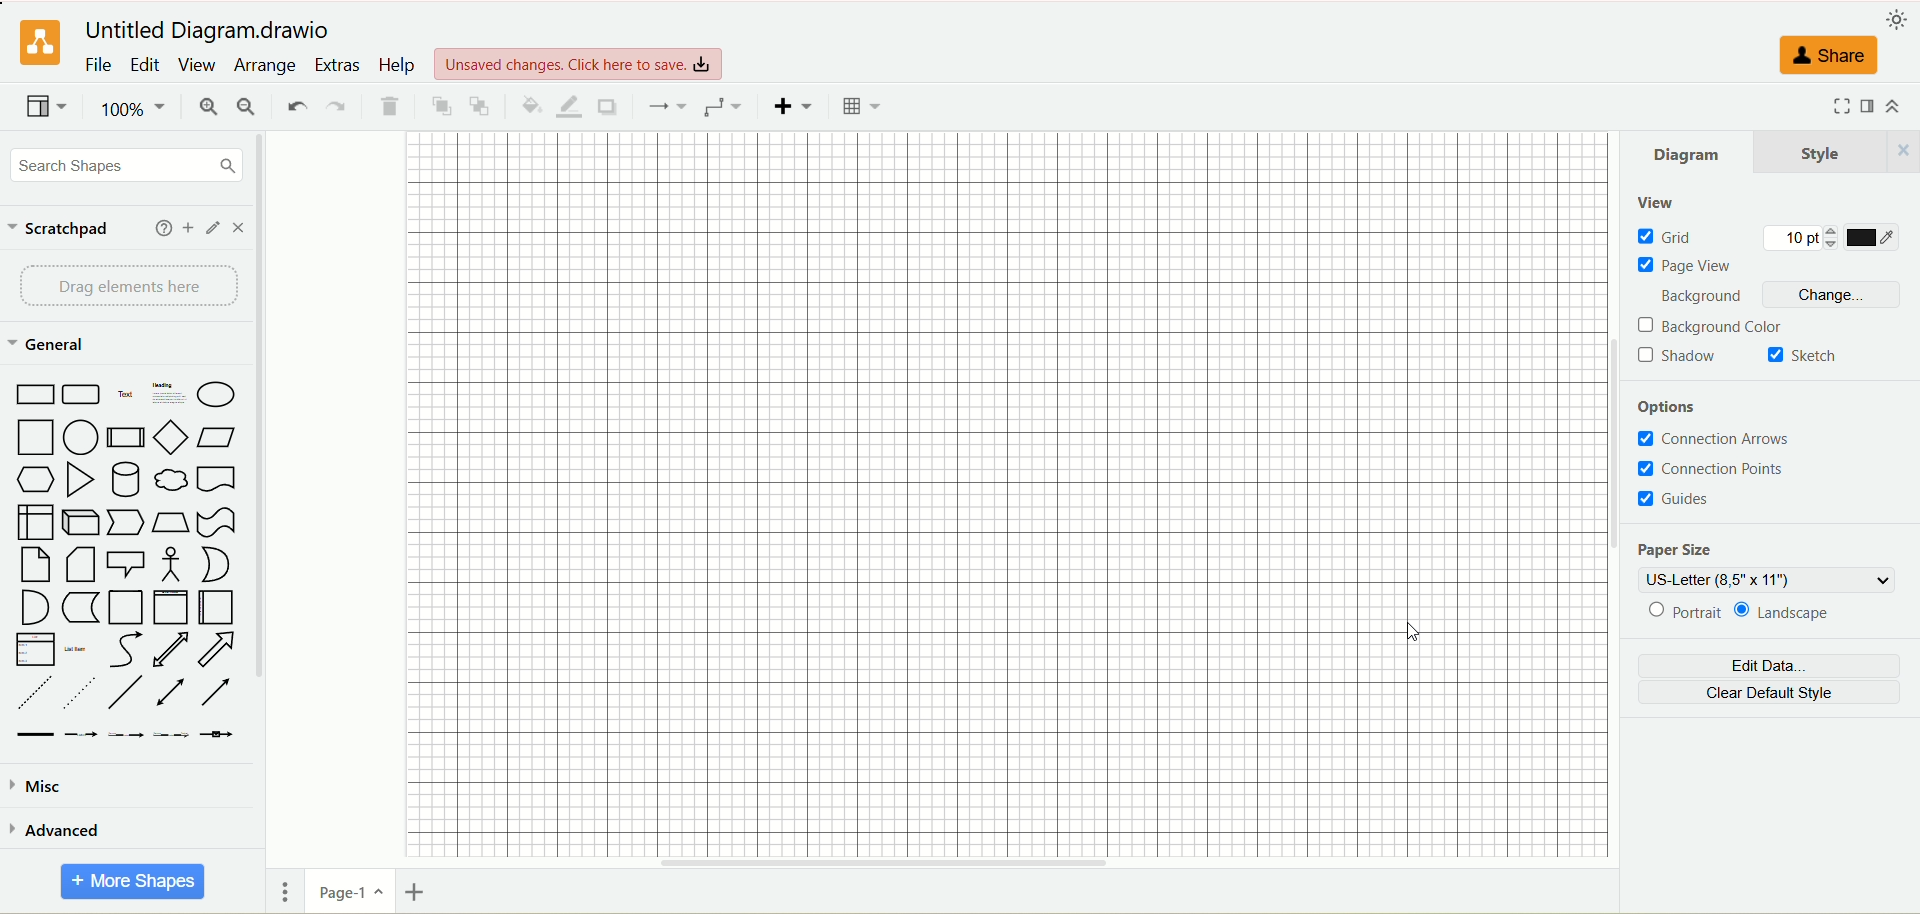  What do you see at coordinates (296, 105) in the screenshot?
I see `undo` at bounding box center [296, 105].